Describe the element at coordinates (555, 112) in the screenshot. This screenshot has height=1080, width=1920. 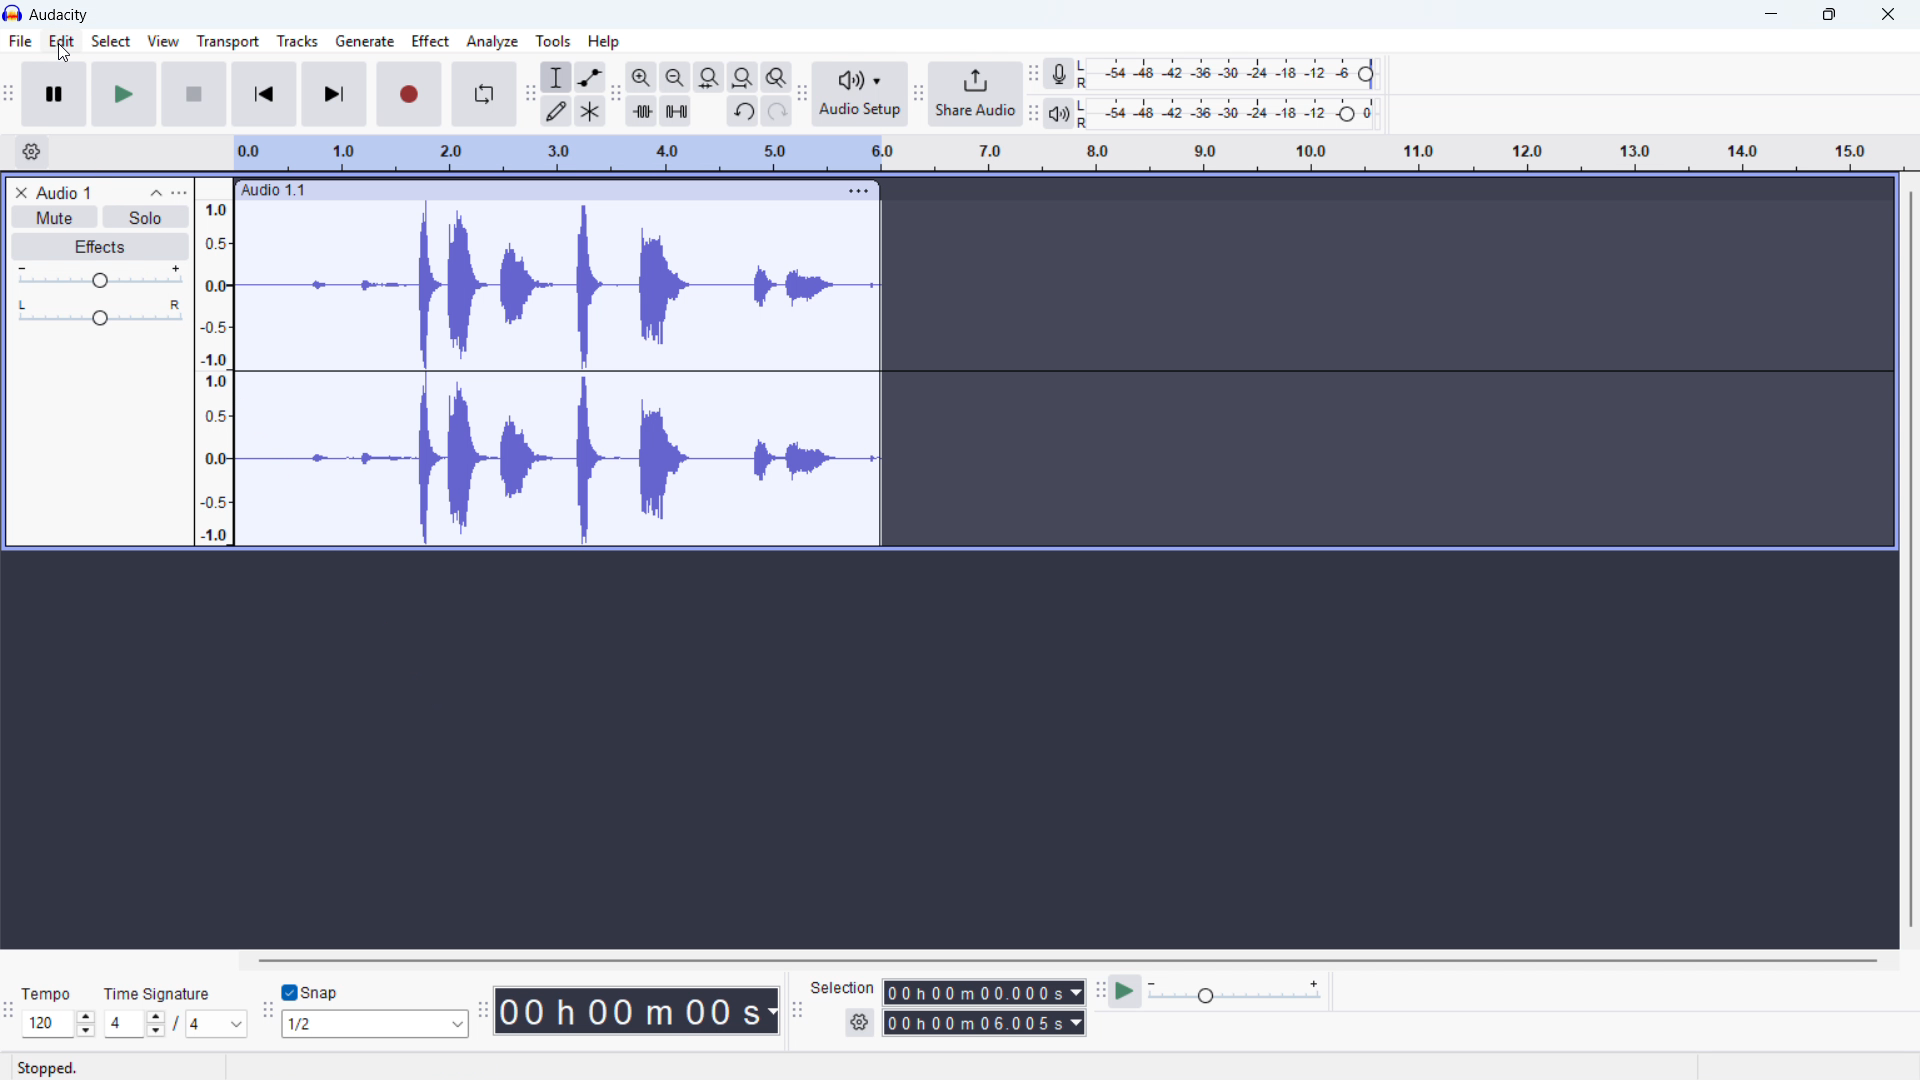
I see `draw tool` at that location.